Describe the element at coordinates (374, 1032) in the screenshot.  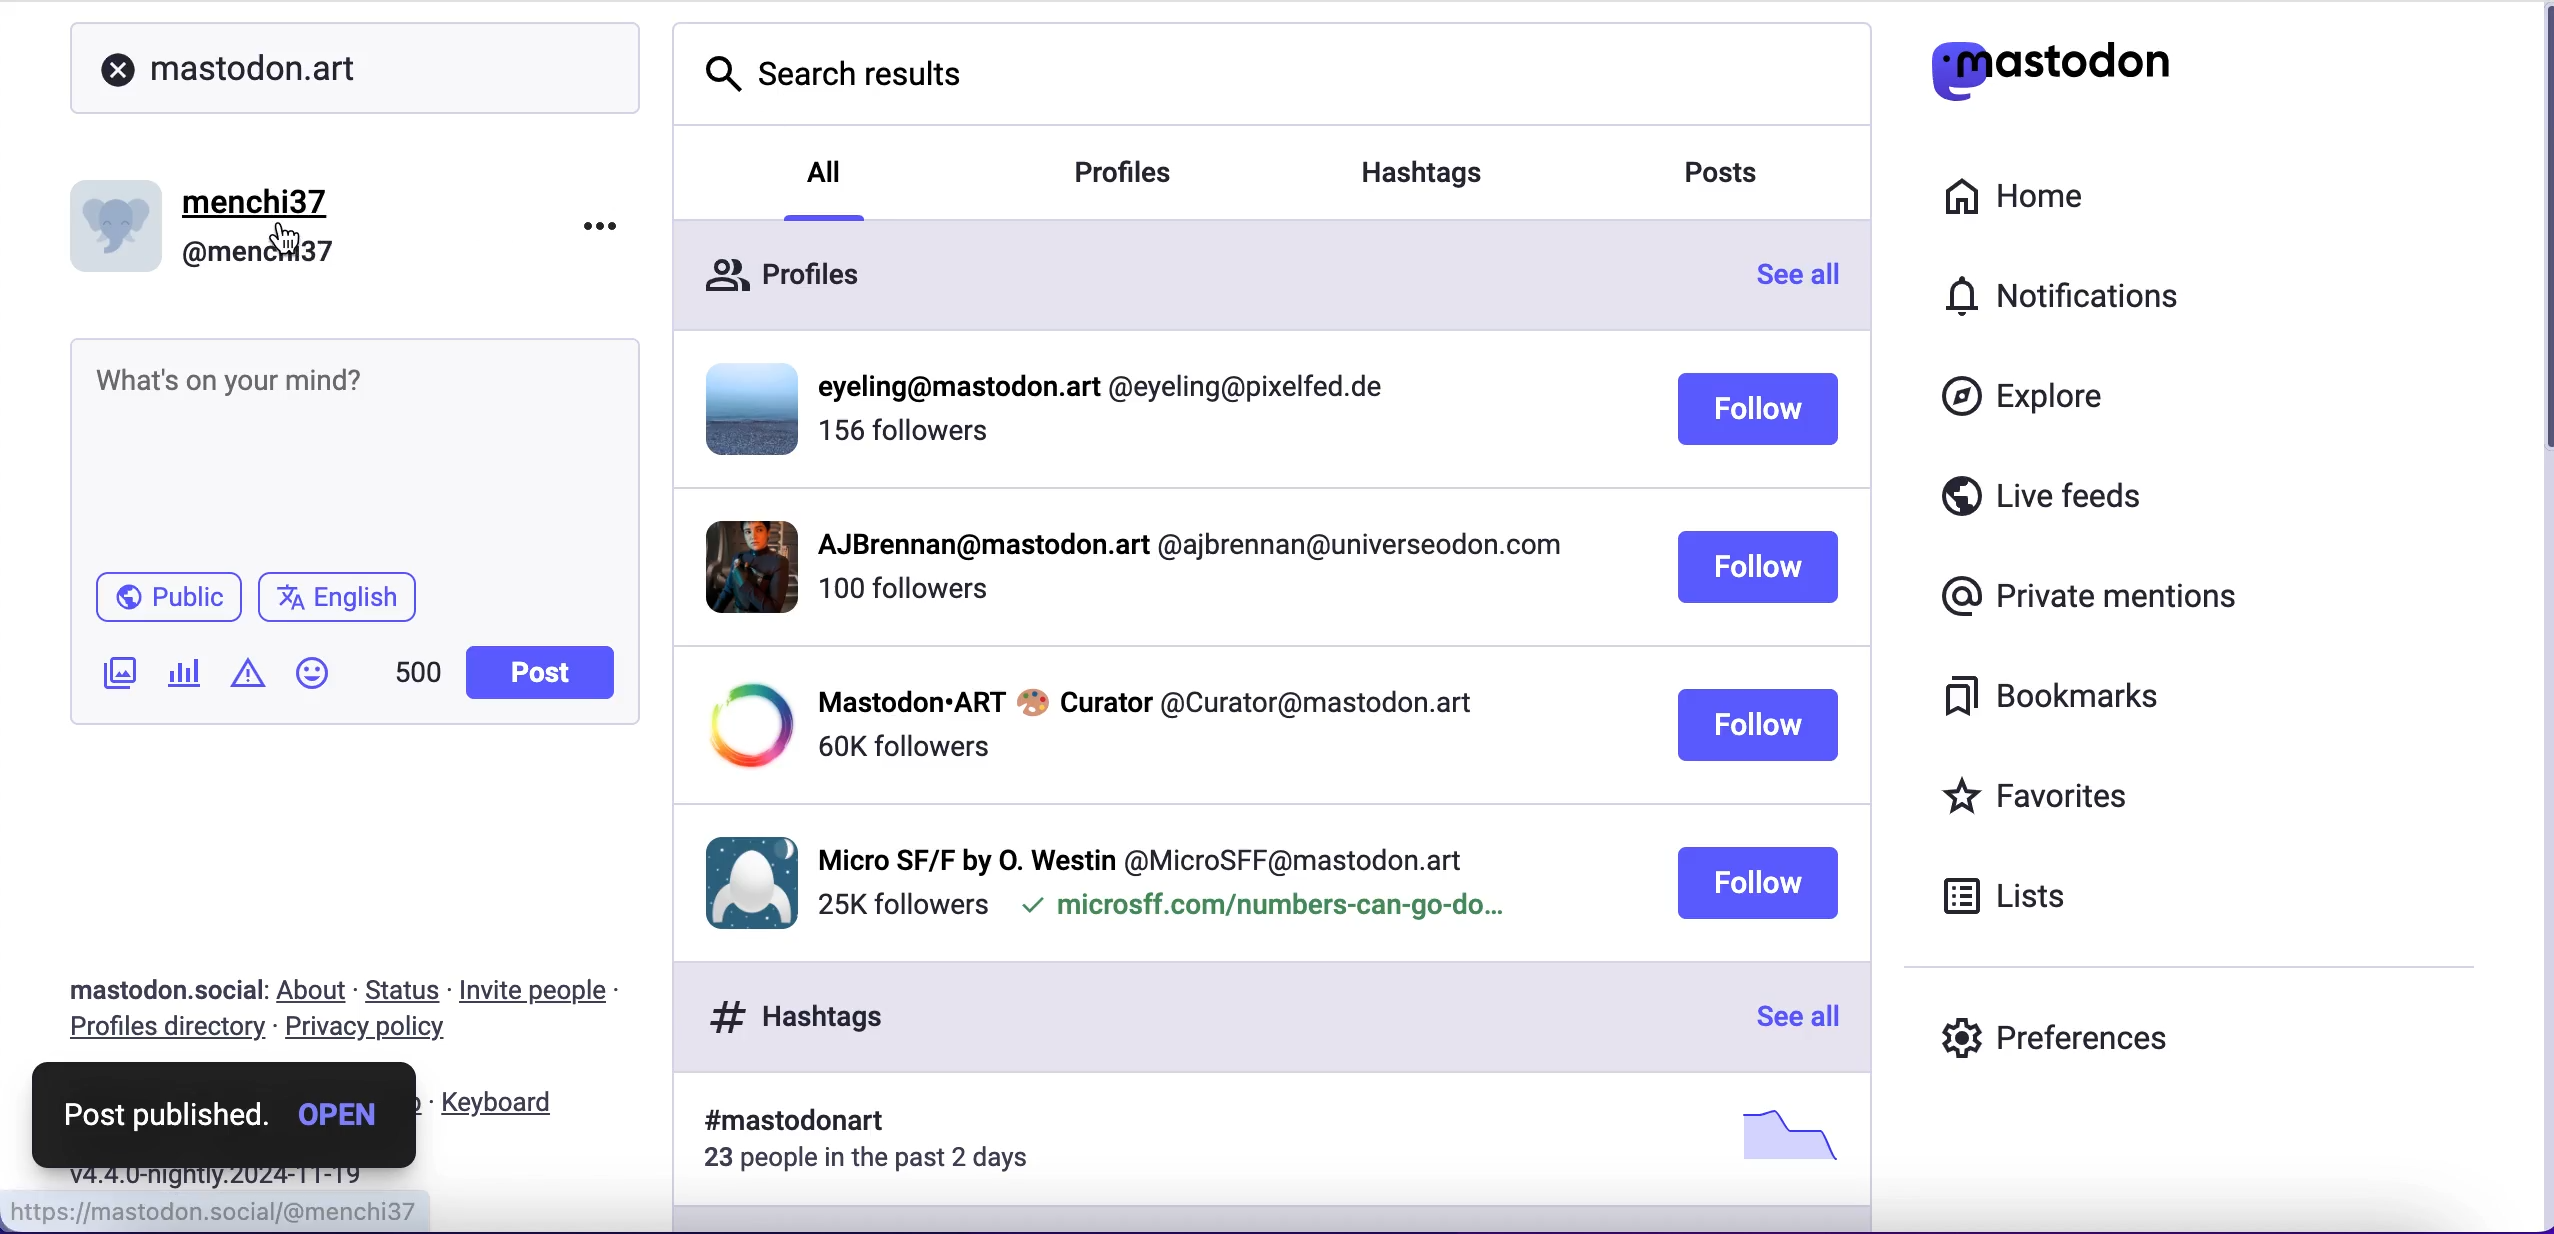
I see `privacy policy` at that location.